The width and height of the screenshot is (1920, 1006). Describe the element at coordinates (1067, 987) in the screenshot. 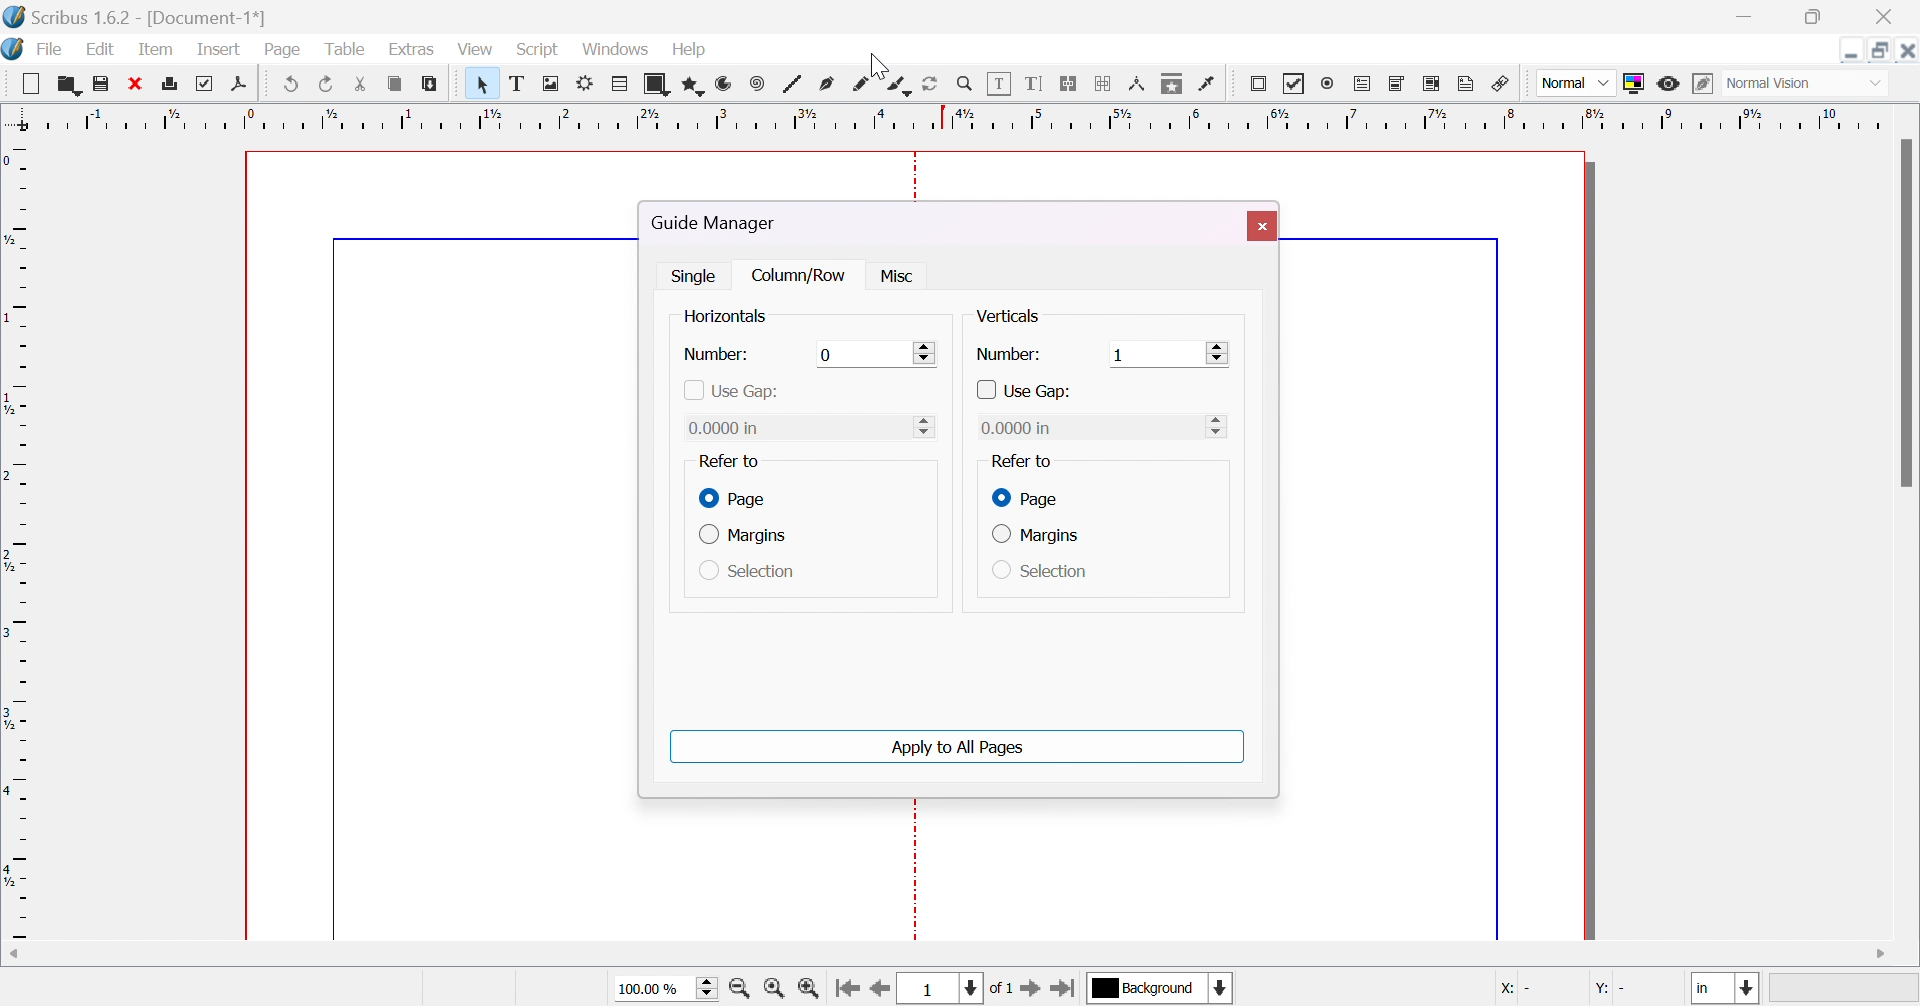

I see `go to last page` at that location.